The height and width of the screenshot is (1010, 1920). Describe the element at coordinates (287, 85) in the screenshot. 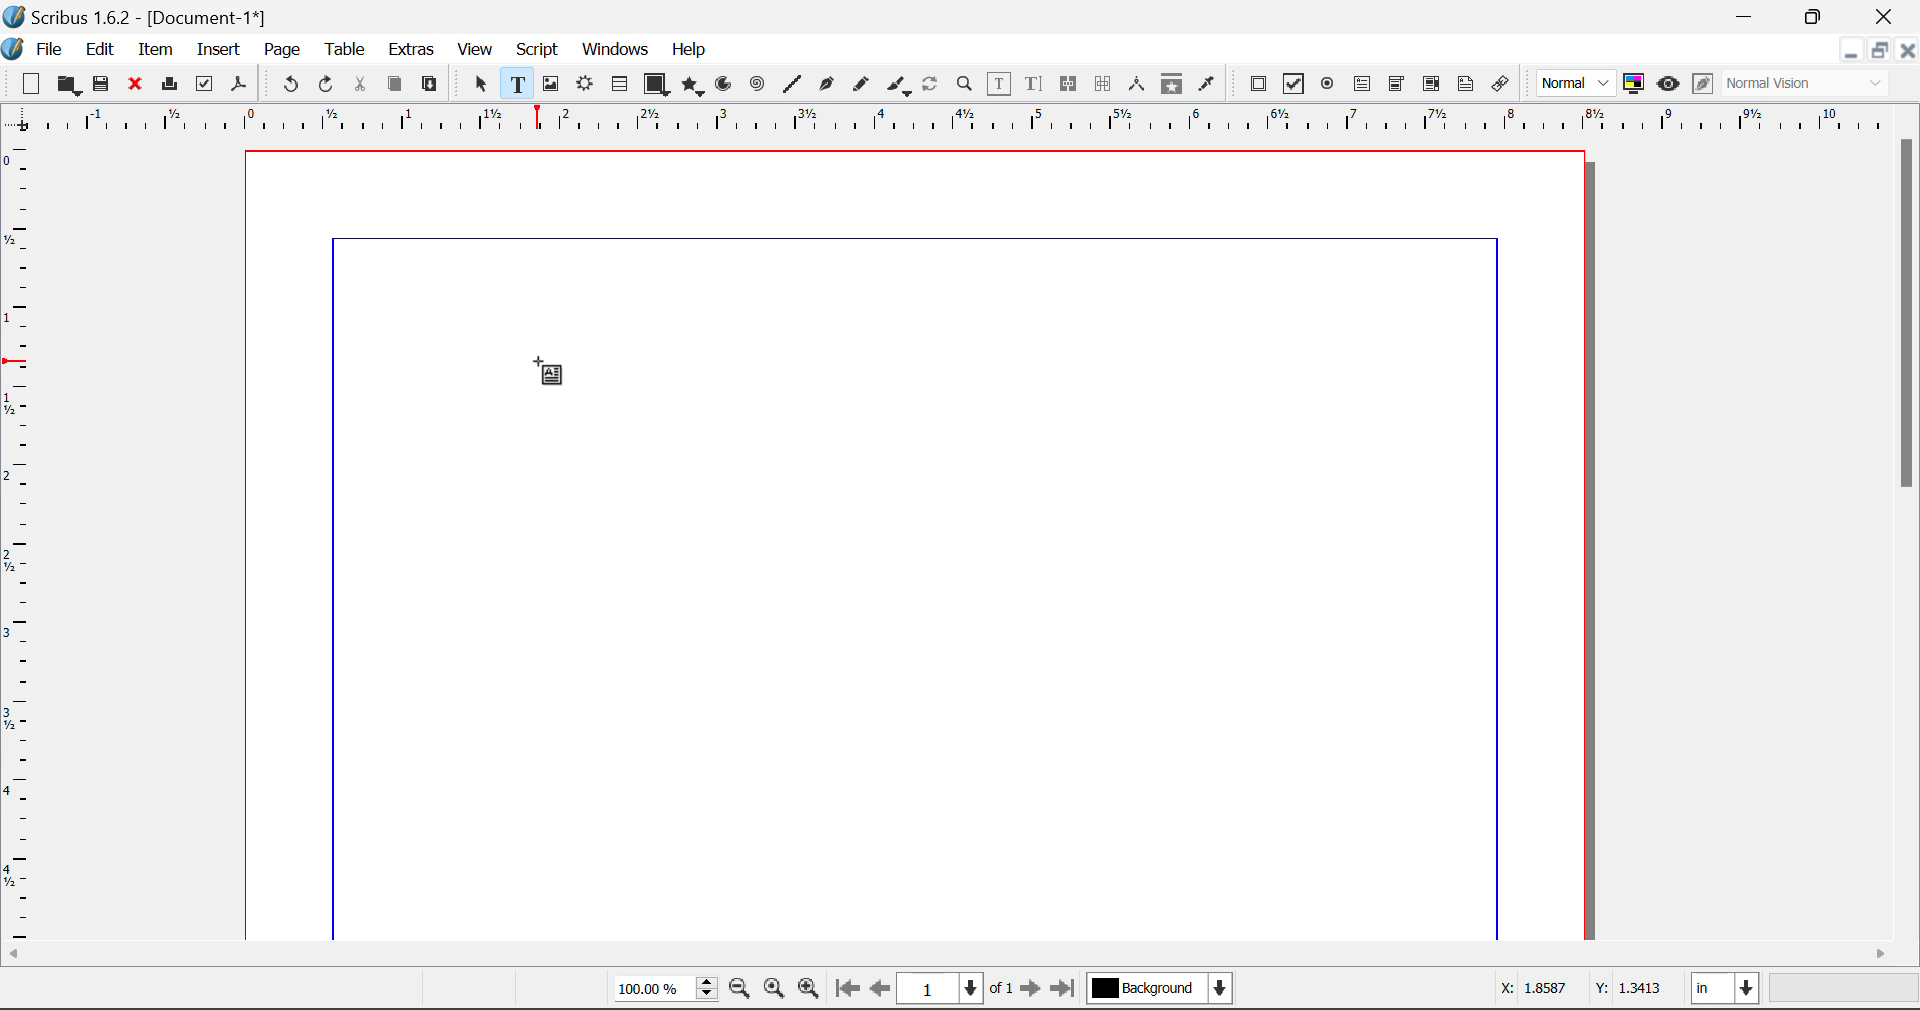

I see `Undo` at that location.